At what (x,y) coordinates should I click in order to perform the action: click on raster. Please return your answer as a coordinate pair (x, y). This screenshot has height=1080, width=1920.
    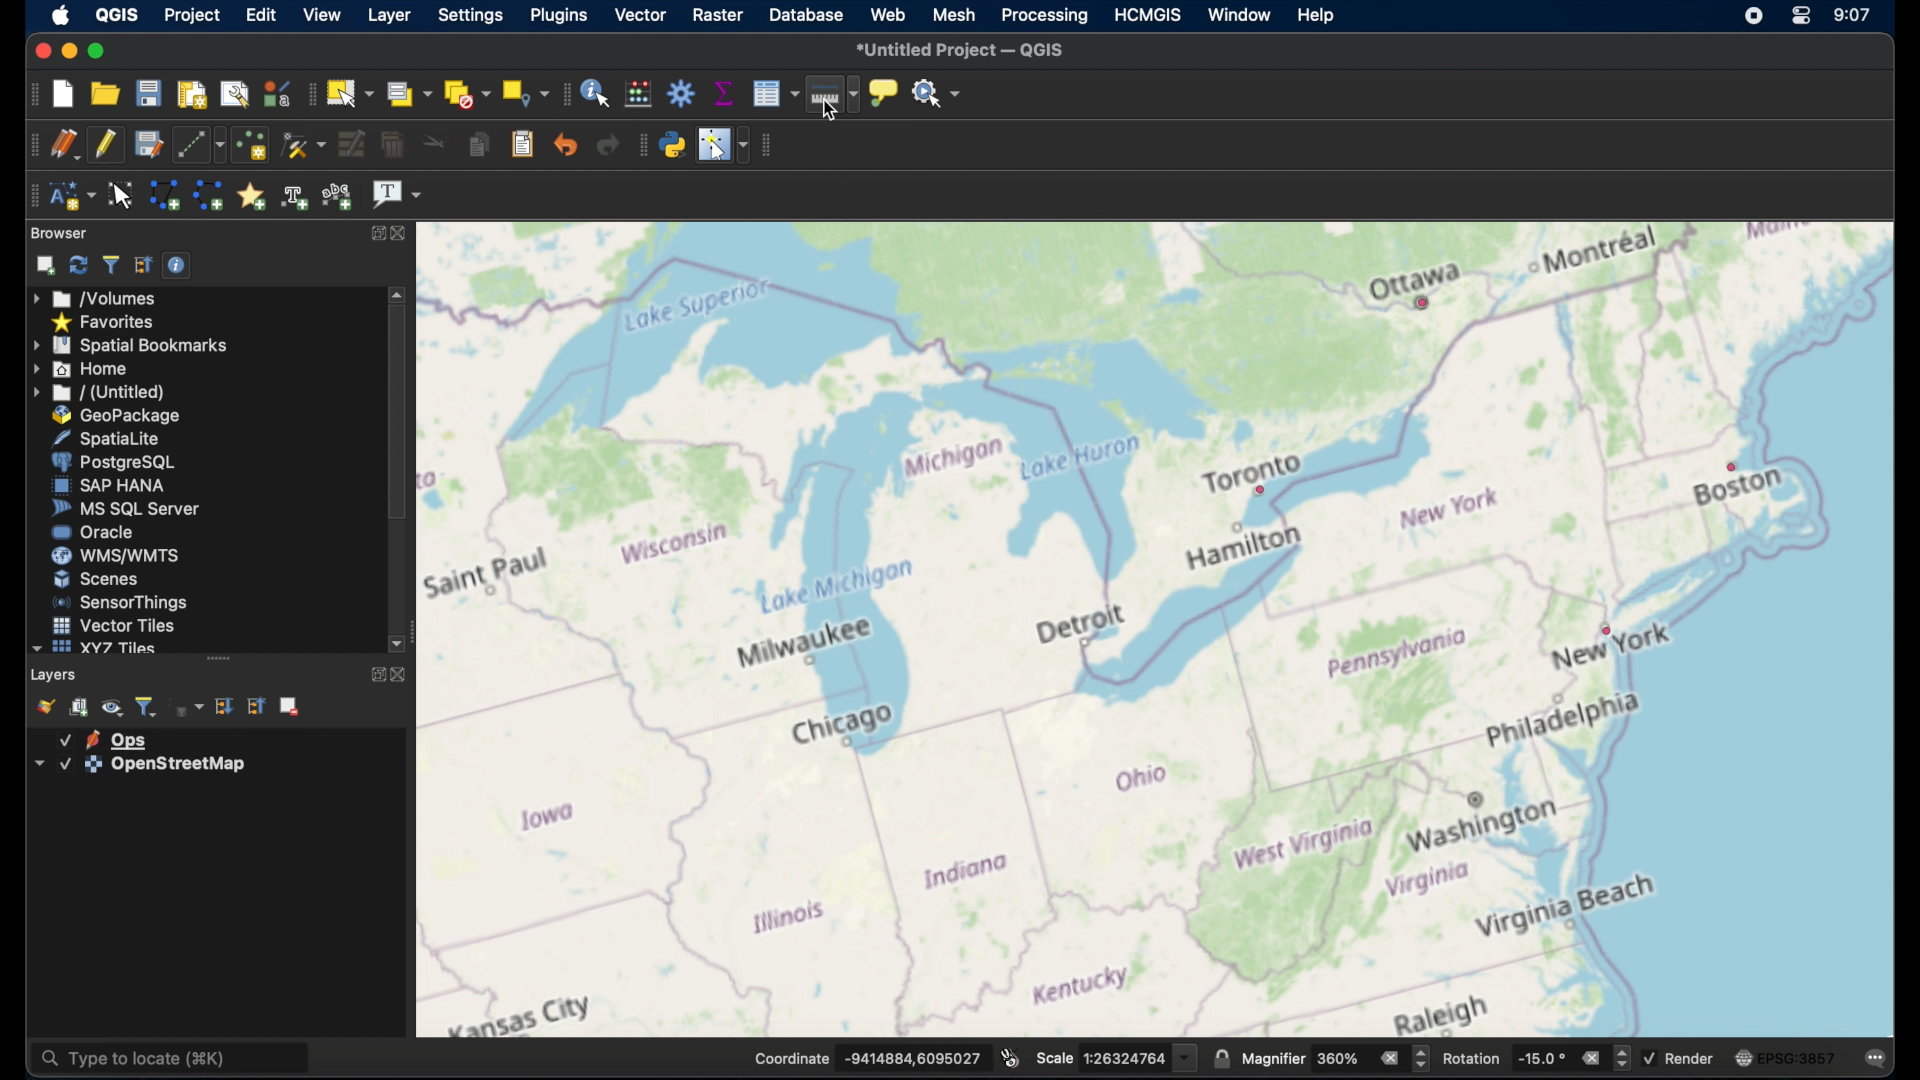
    Looking at the image, I should click on (716, 15).